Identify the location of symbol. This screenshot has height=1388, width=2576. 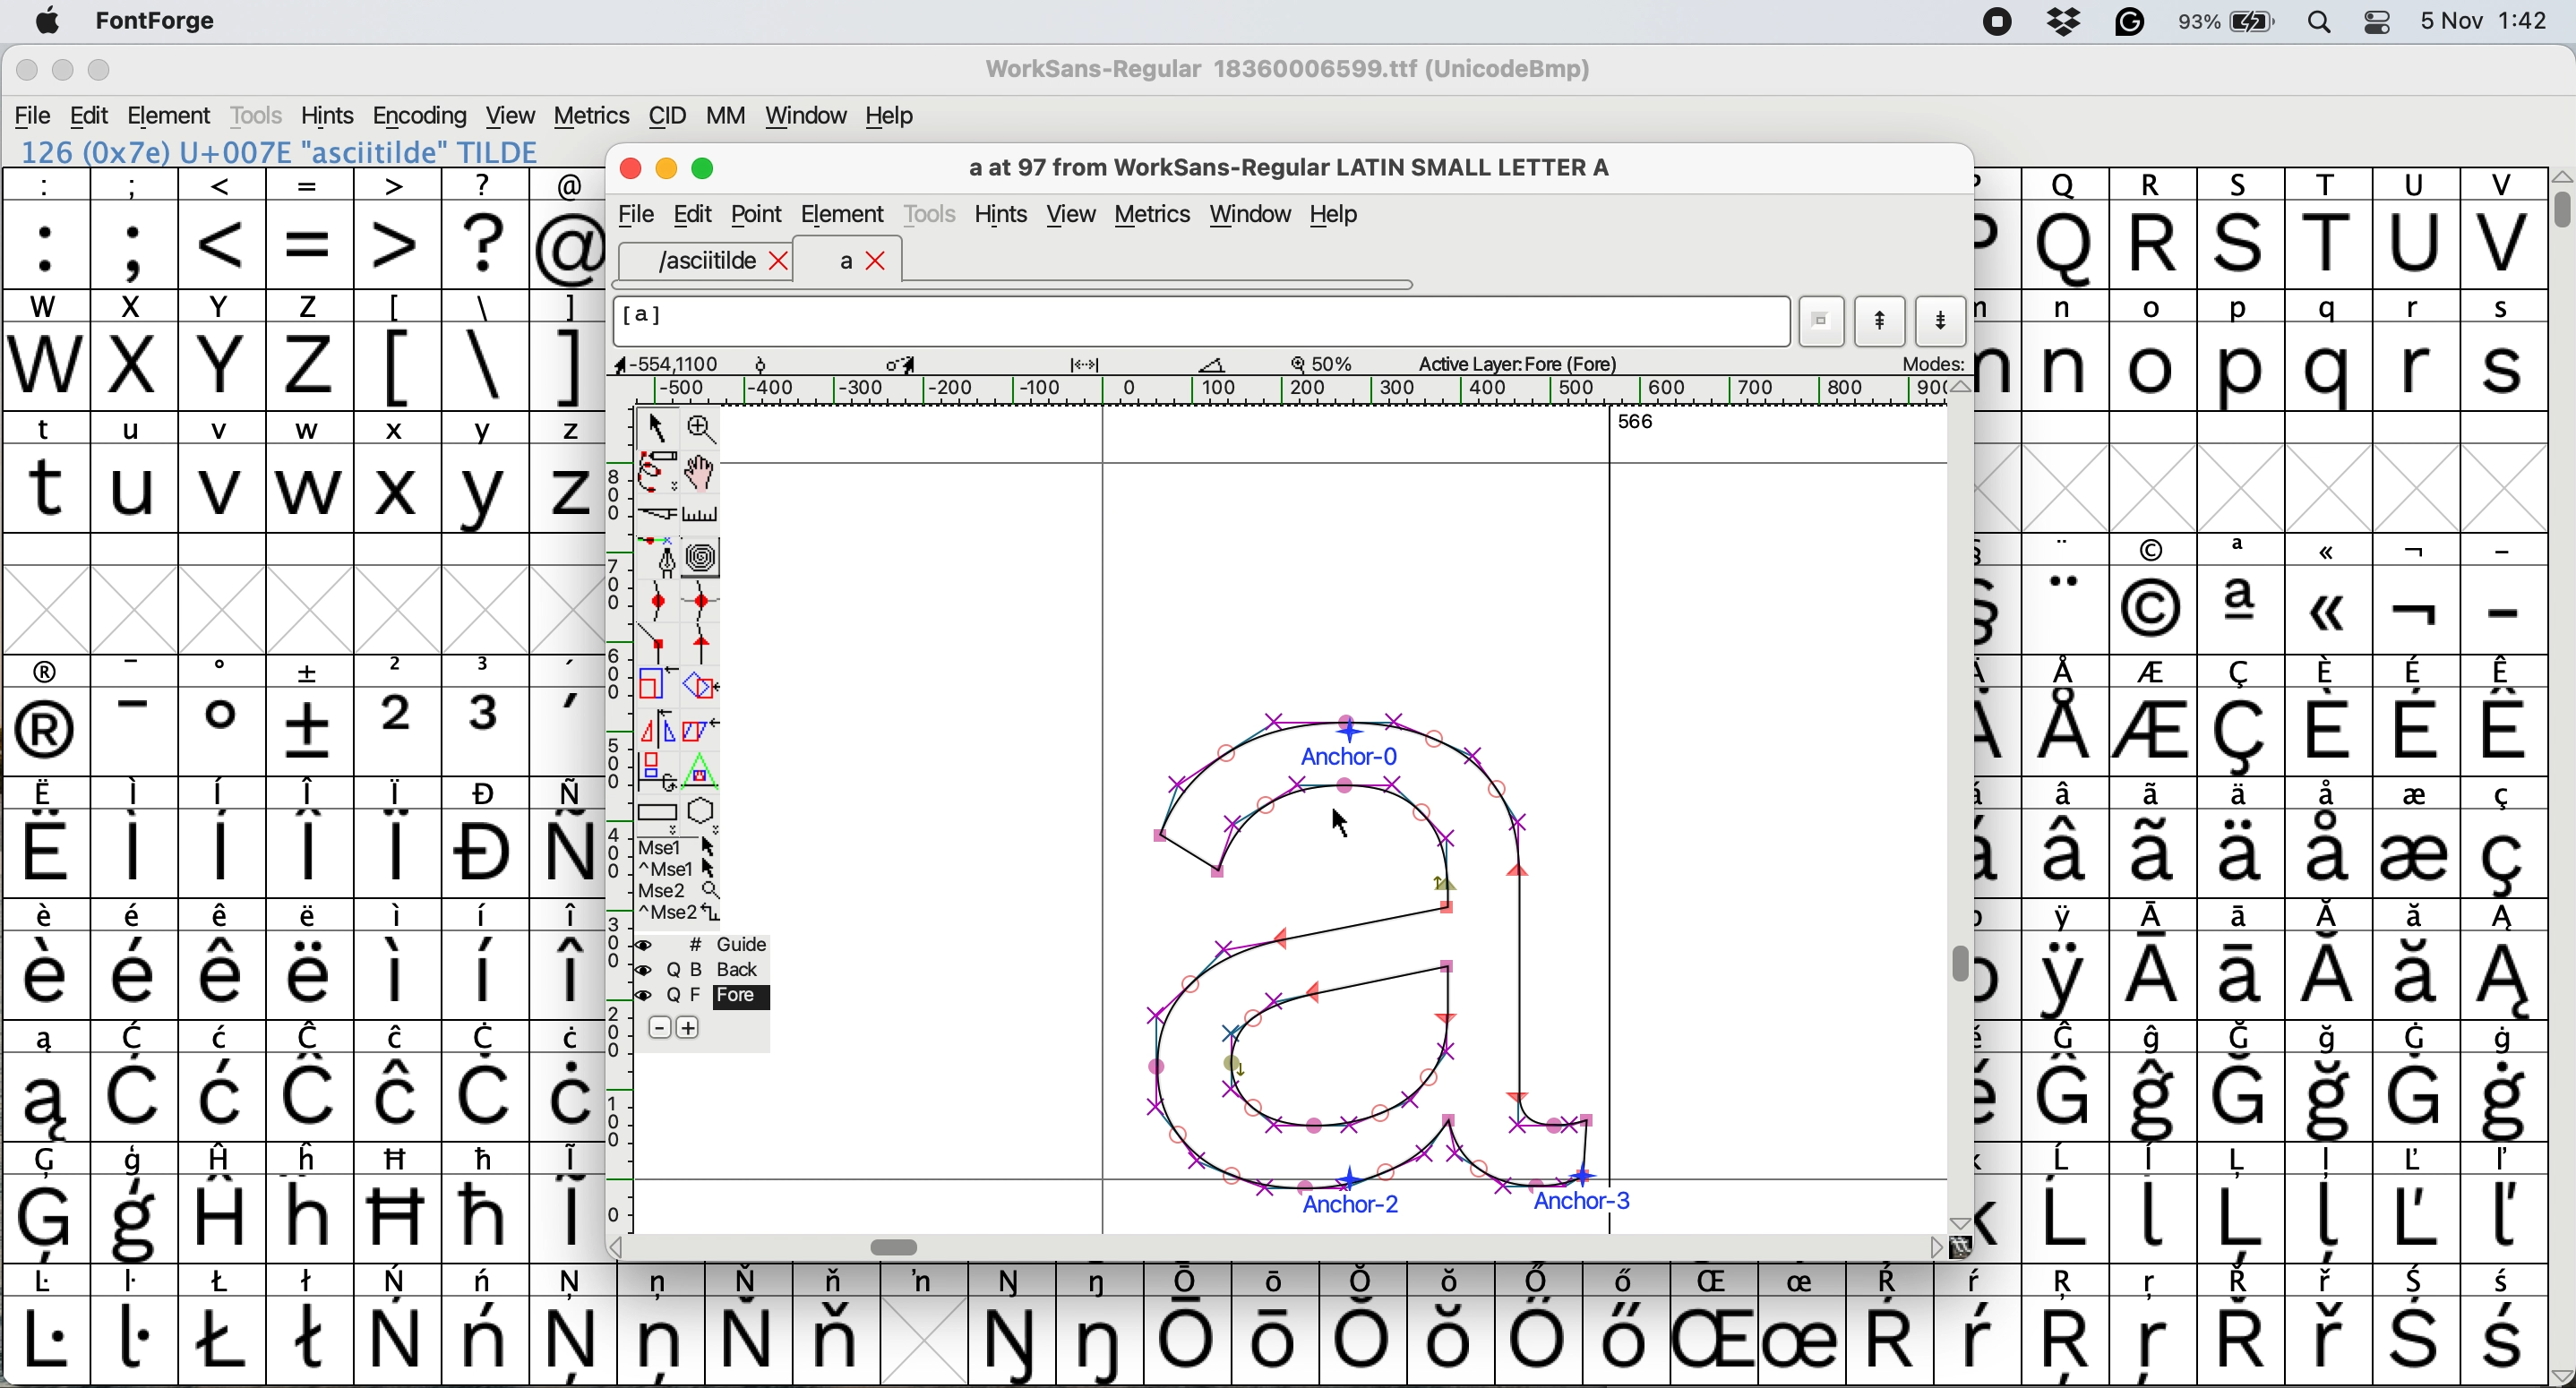
(487, 838).